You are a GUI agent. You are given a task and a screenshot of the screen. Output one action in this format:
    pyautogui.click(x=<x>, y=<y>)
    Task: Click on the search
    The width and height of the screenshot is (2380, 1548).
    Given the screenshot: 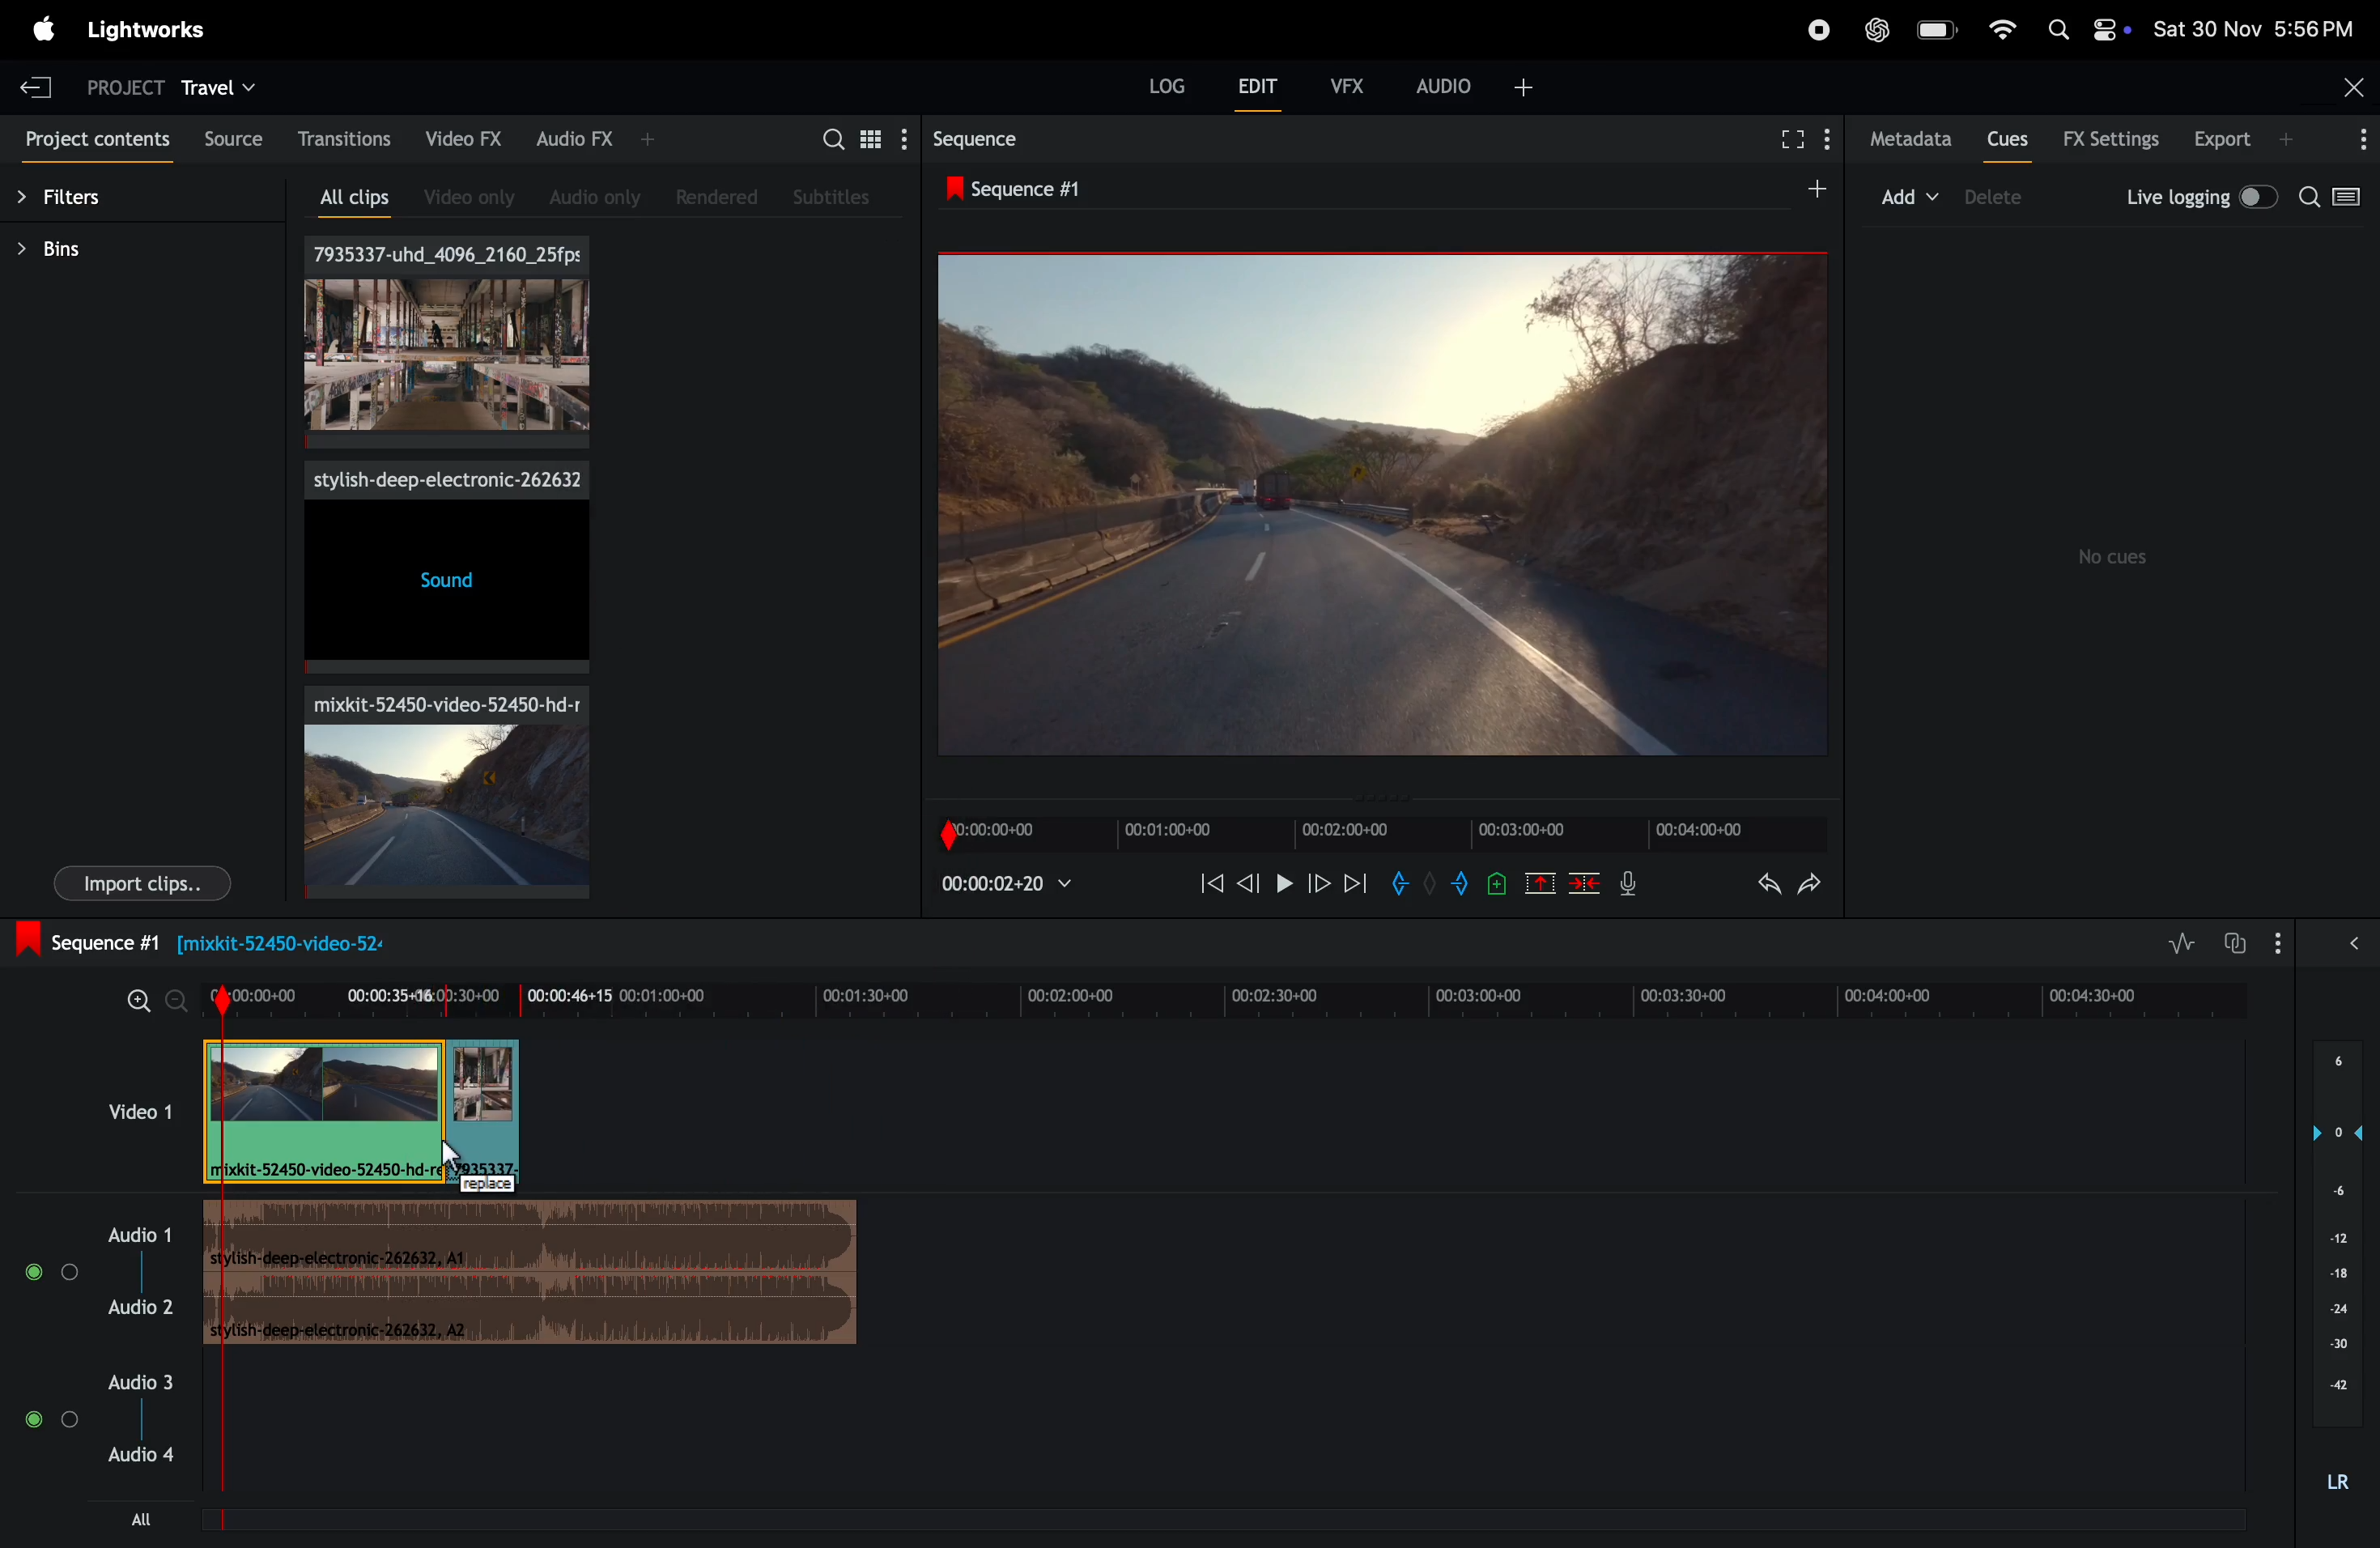 What is the action you would take?
    pyautogui.click(x=2334, y=199)
    